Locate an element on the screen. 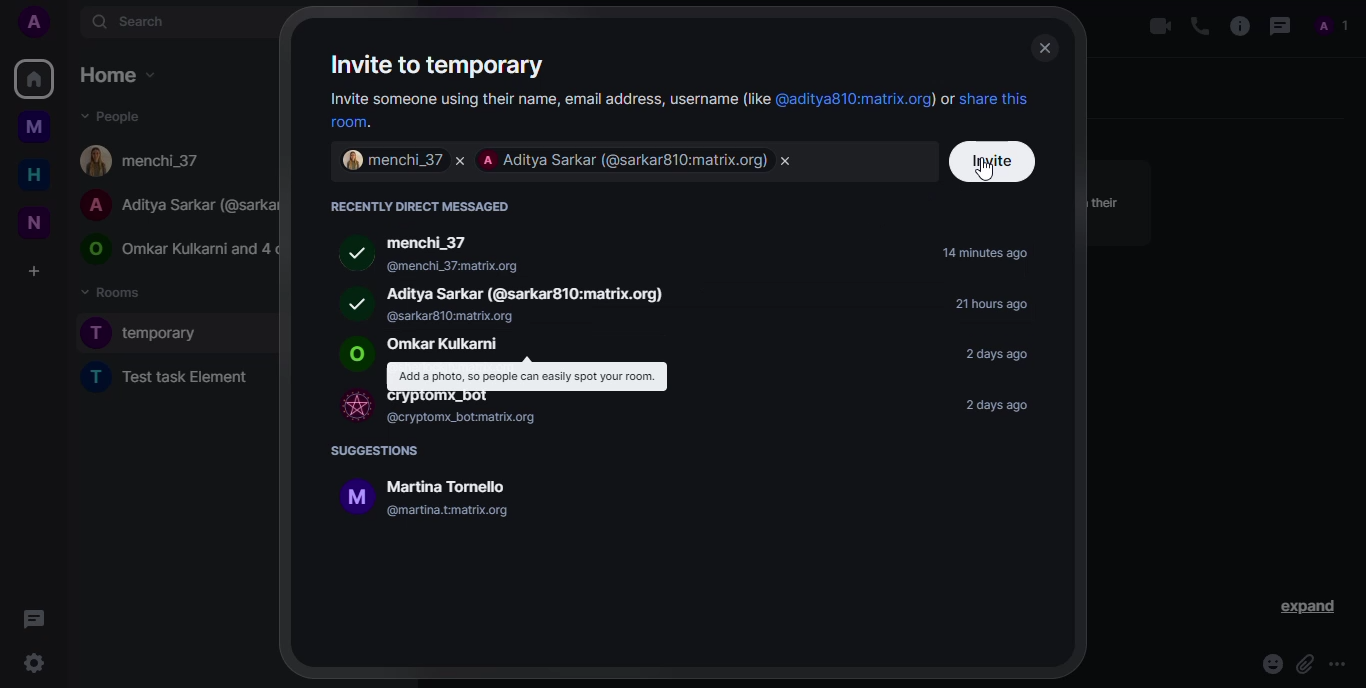 This screenshot has height=688, width=1366. people is located at coordinates (145, 160).